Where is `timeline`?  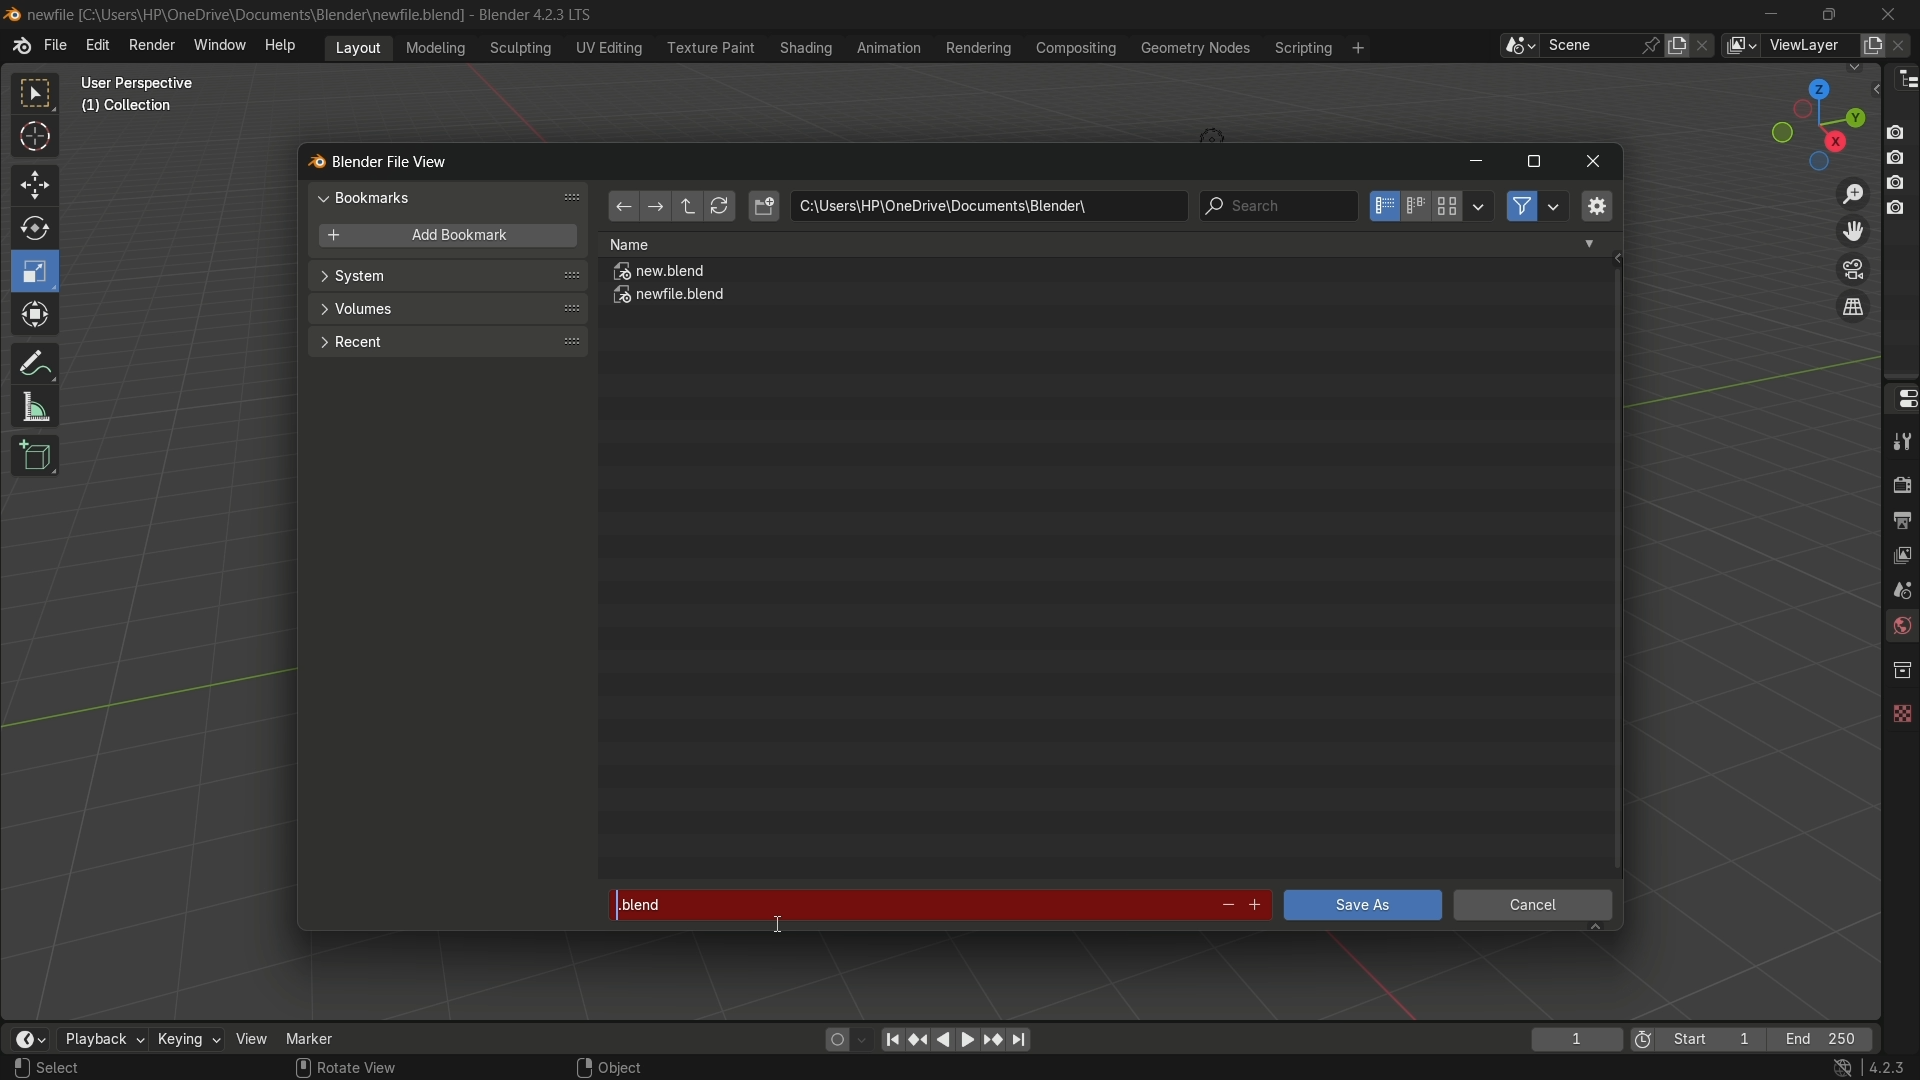
timeline is located at coordinates (29, 1039).